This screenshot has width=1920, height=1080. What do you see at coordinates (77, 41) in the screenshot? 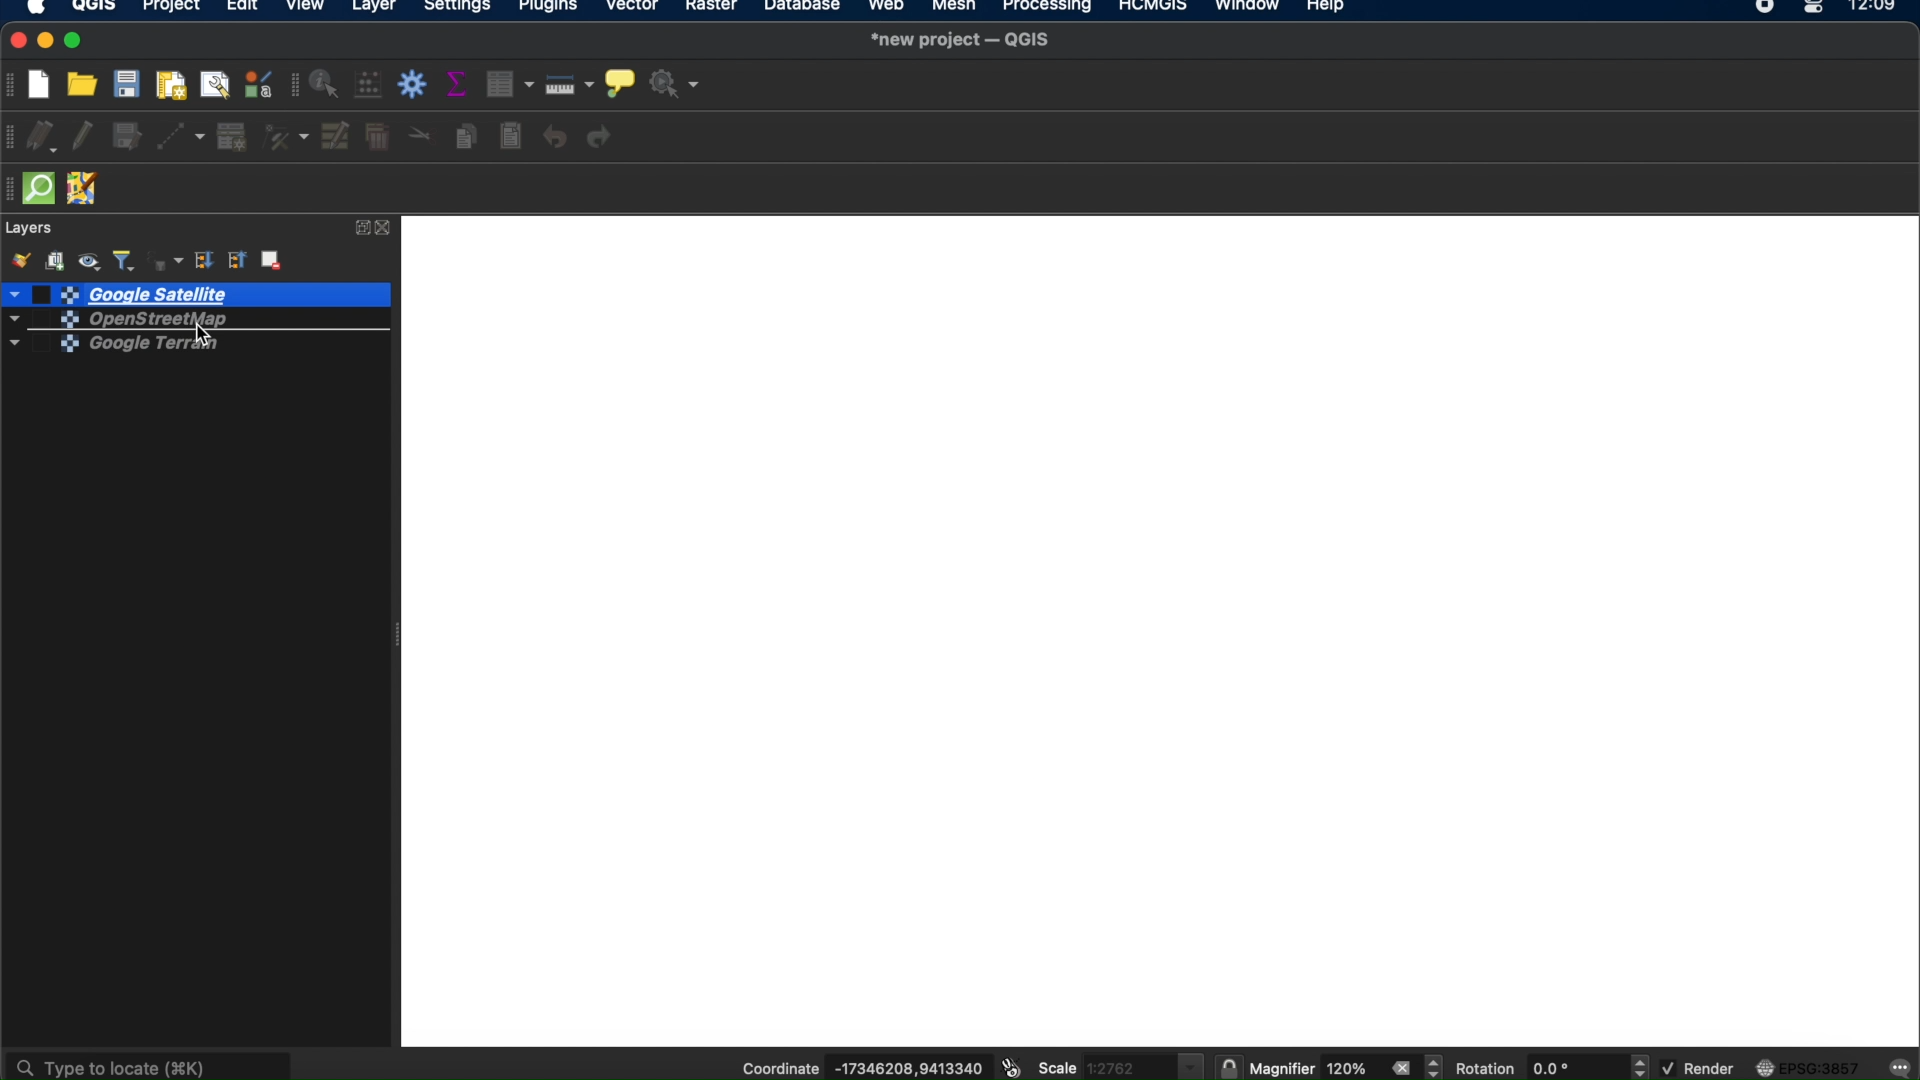
I see `maximize` at bounding box center [77, 41].